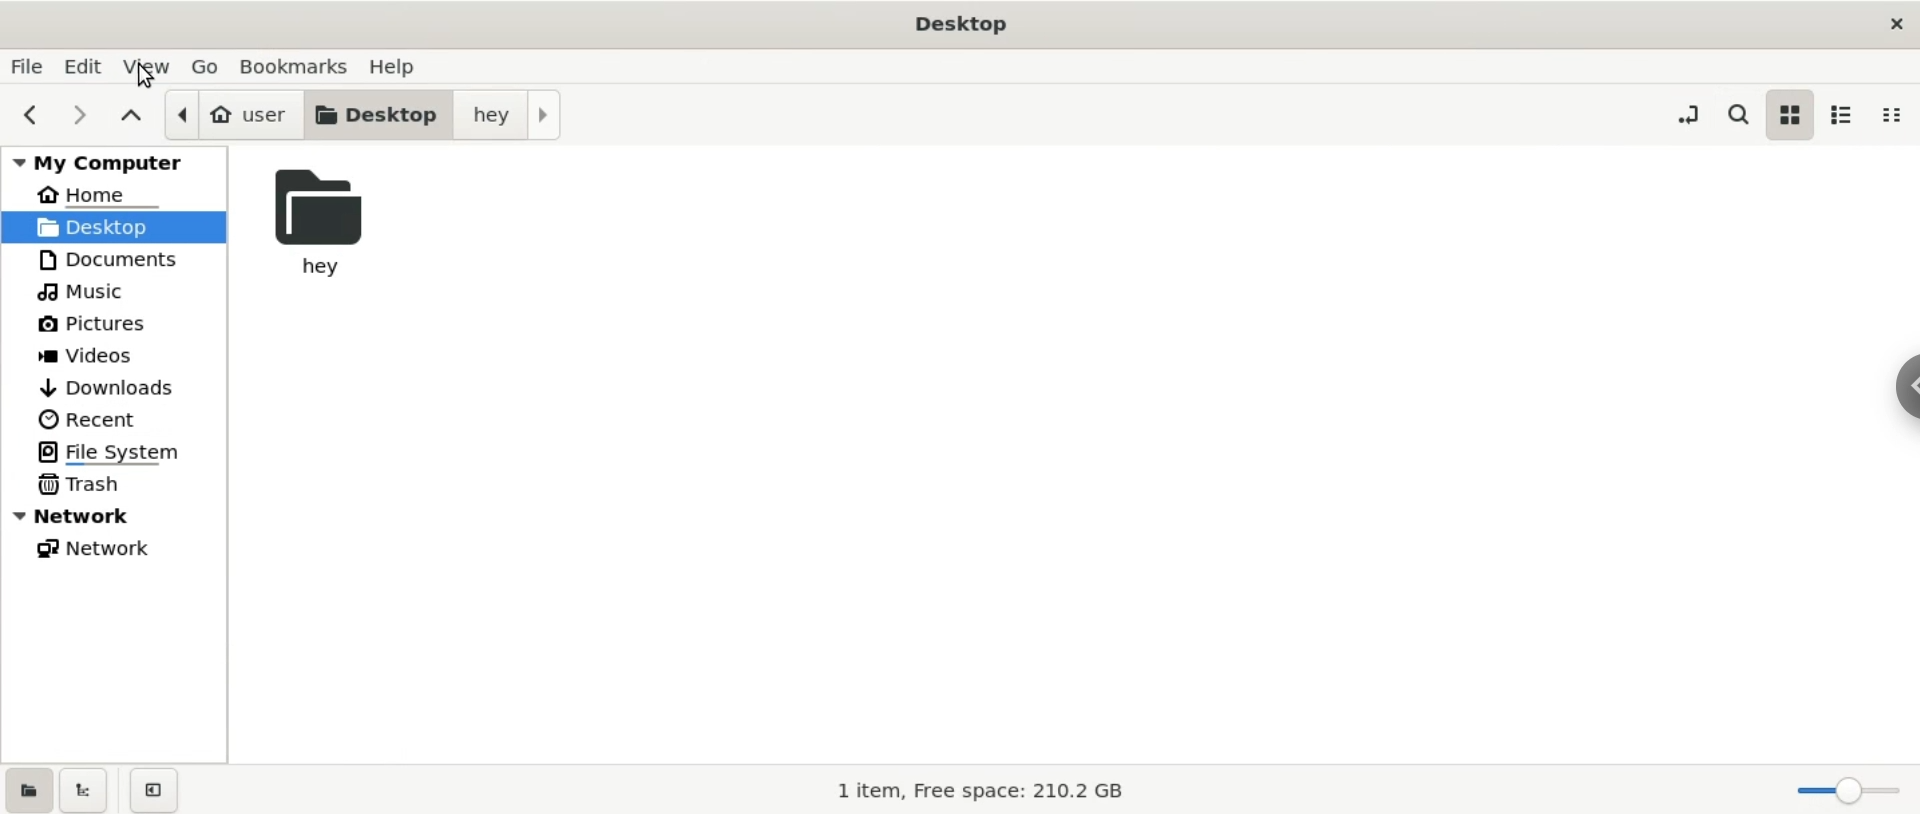 The width and height of the screenshot is (1920, 814). I want to click on file system, so click(123, 451).